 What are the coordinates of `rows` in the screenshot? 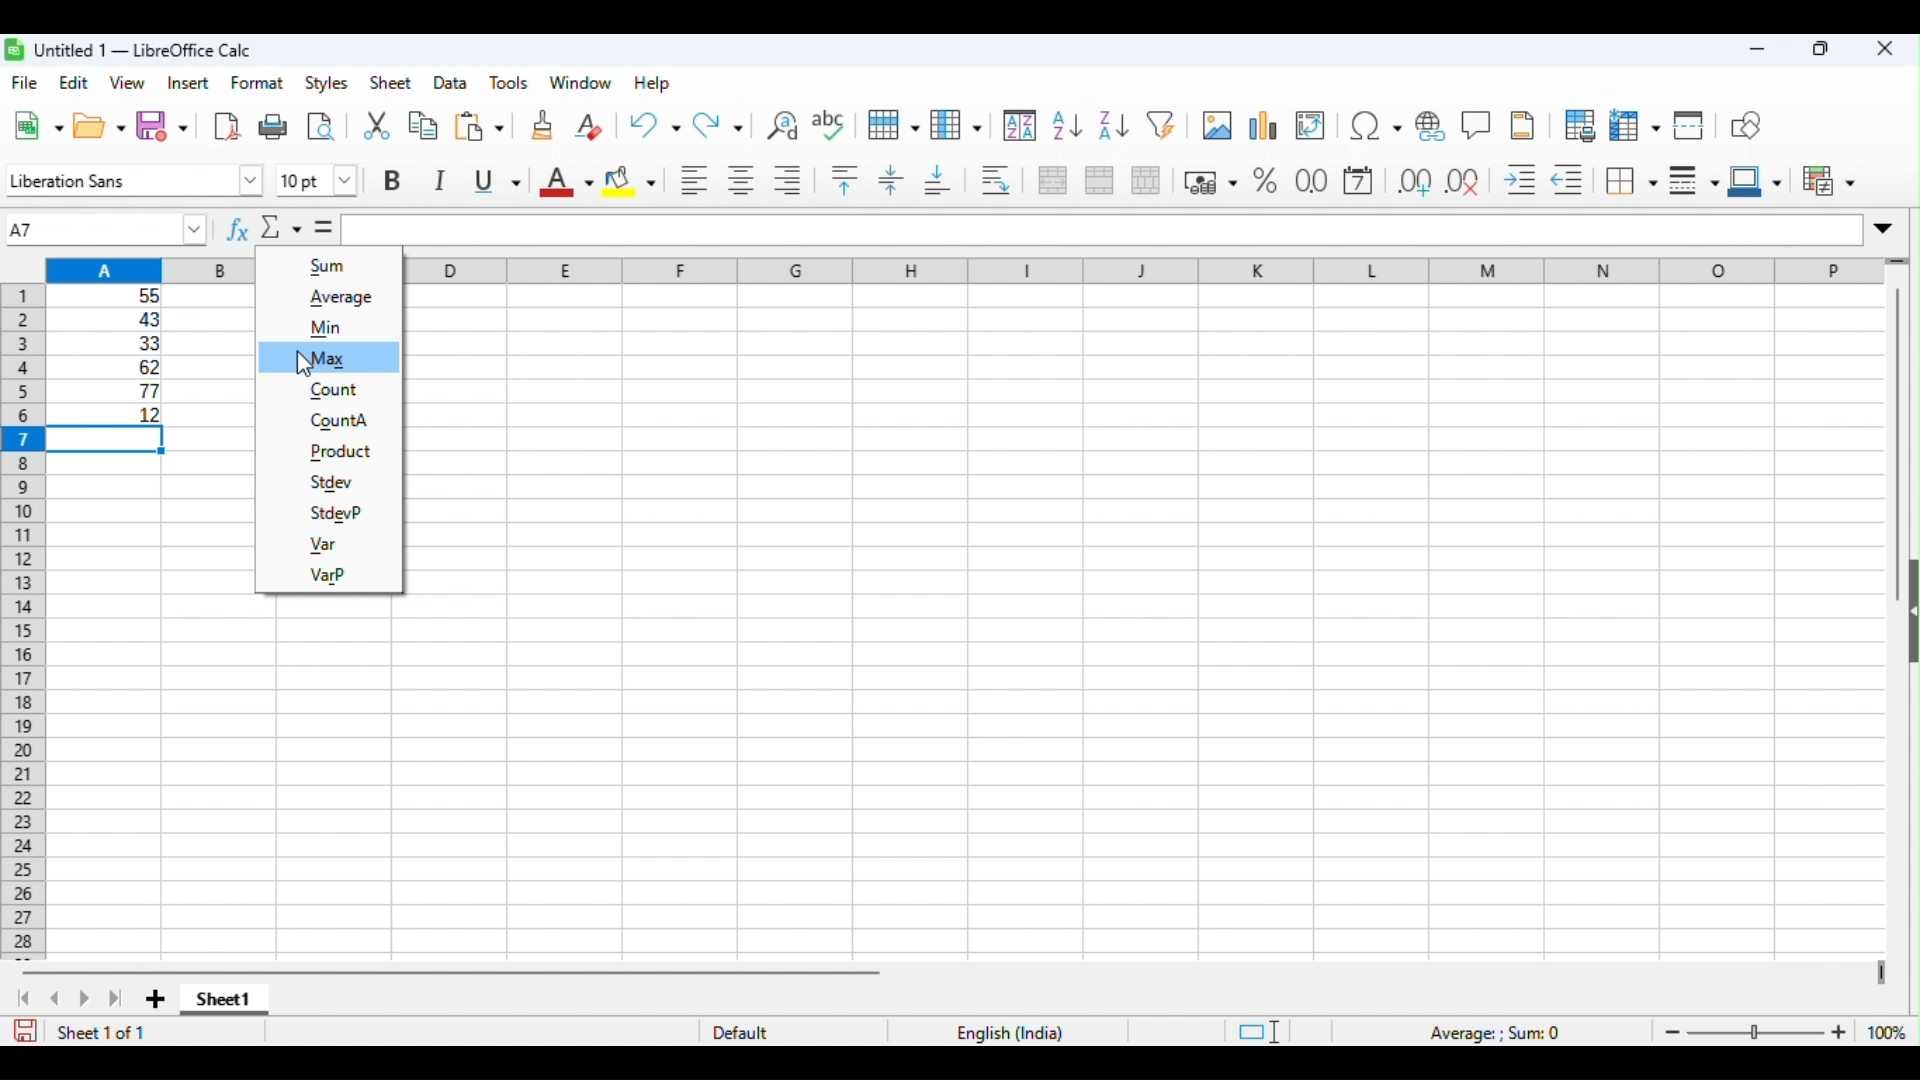 It's located at (894, 126).